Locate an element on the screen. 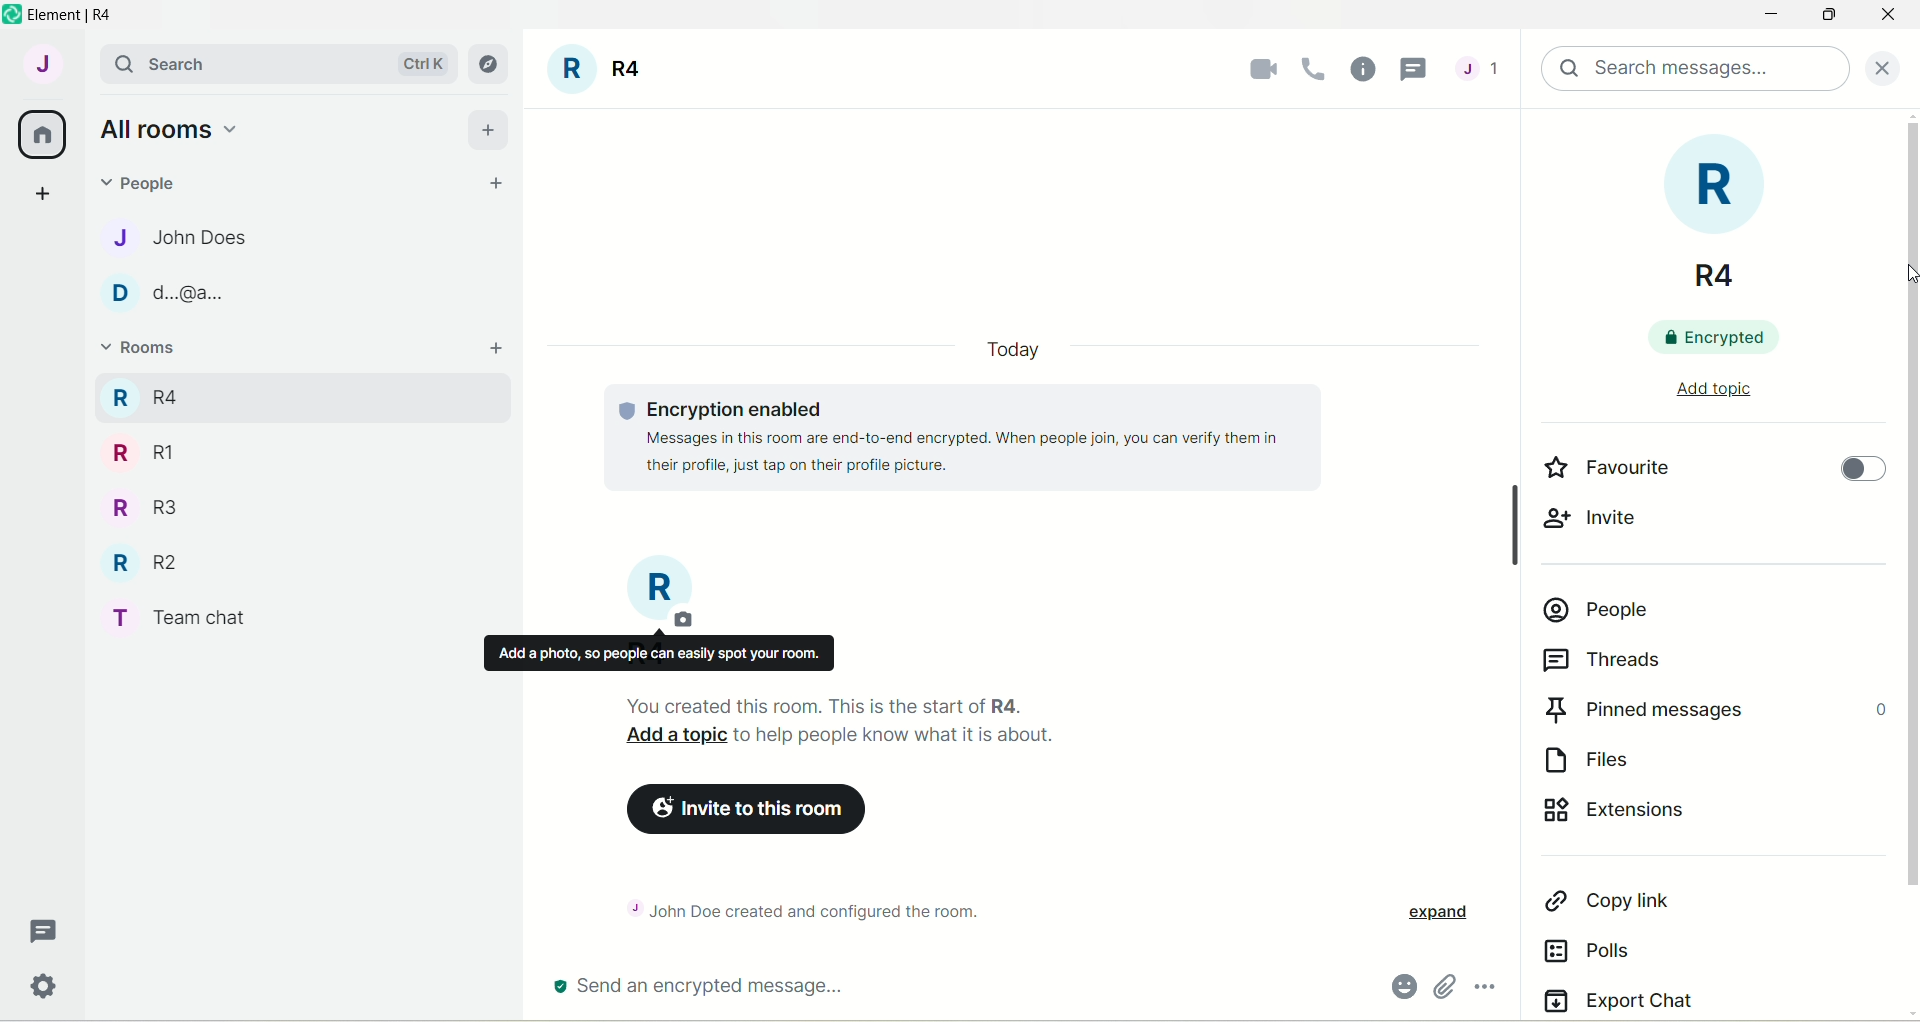 This screenshot has height=1022, width=1920. Add a photo, so people can easily spot your room. is located at coordinates (658, 653).